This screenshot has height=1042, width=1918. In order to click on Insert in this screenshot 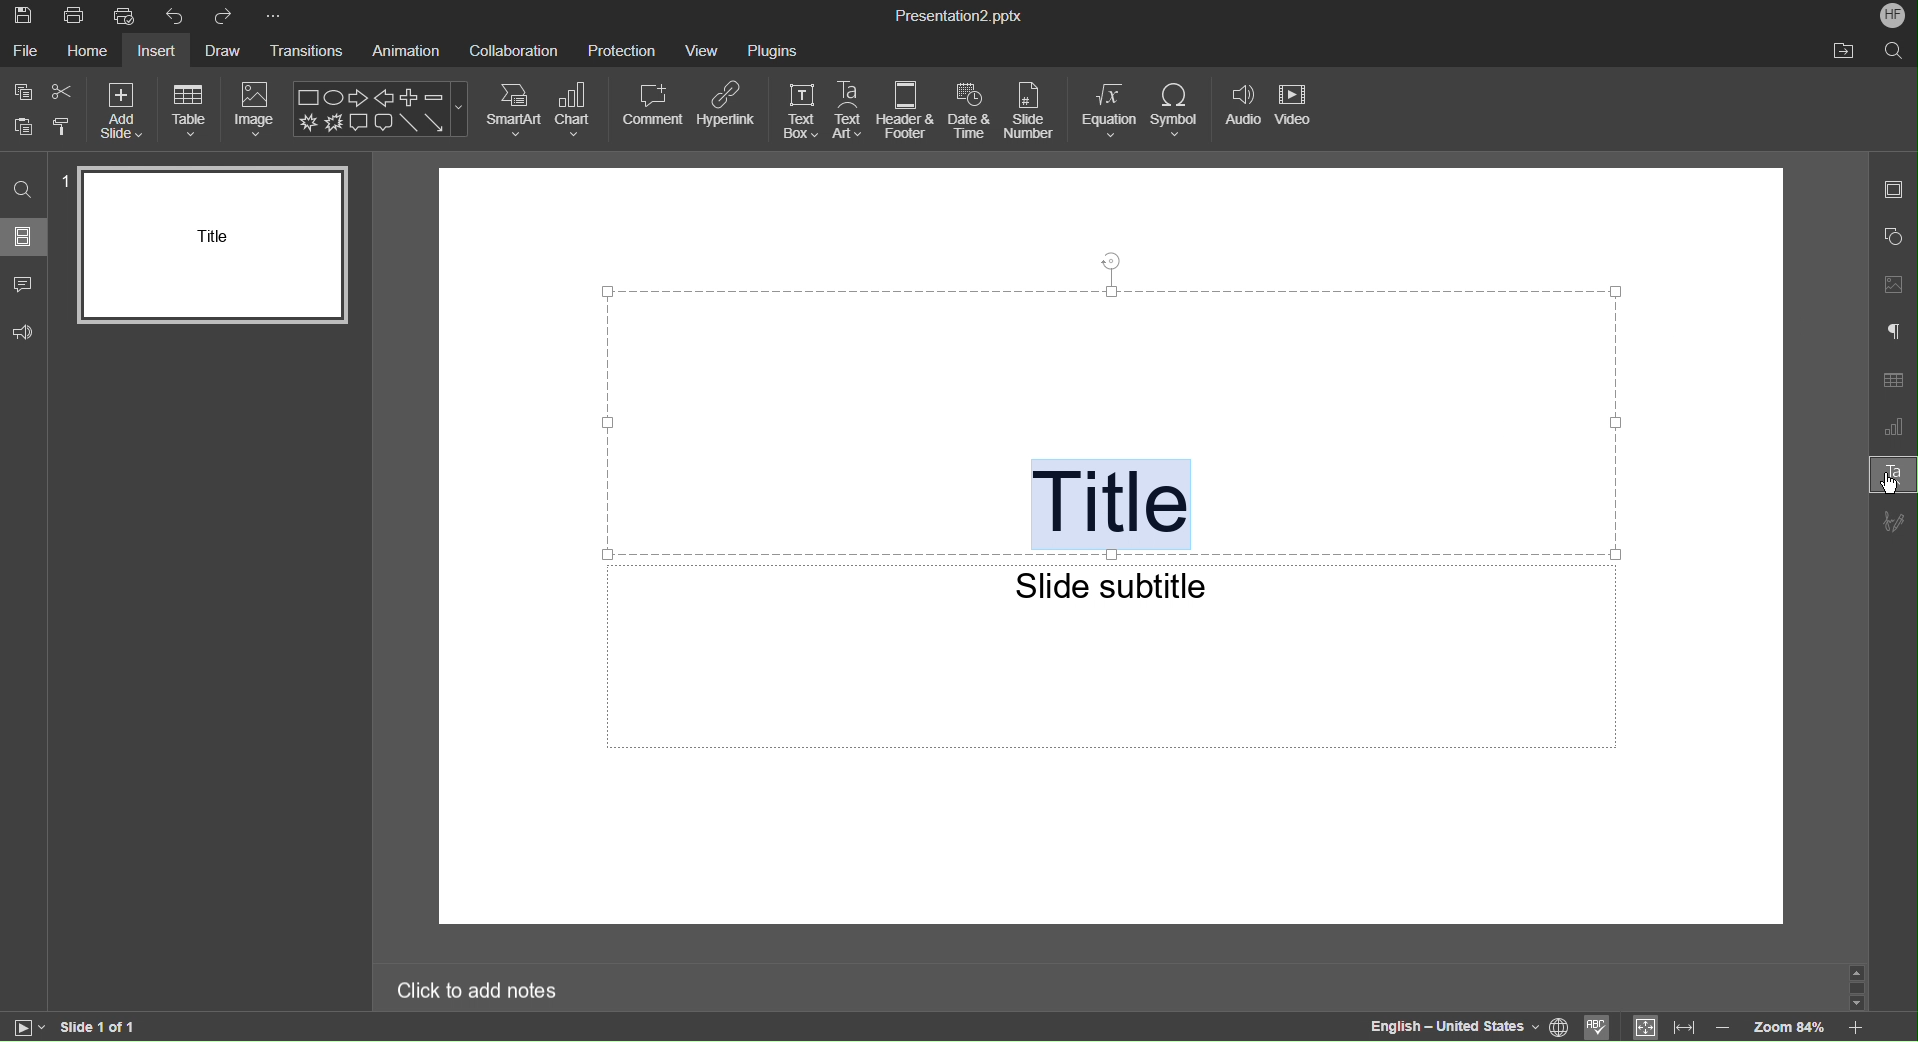, I will do `click(155, 51)`.